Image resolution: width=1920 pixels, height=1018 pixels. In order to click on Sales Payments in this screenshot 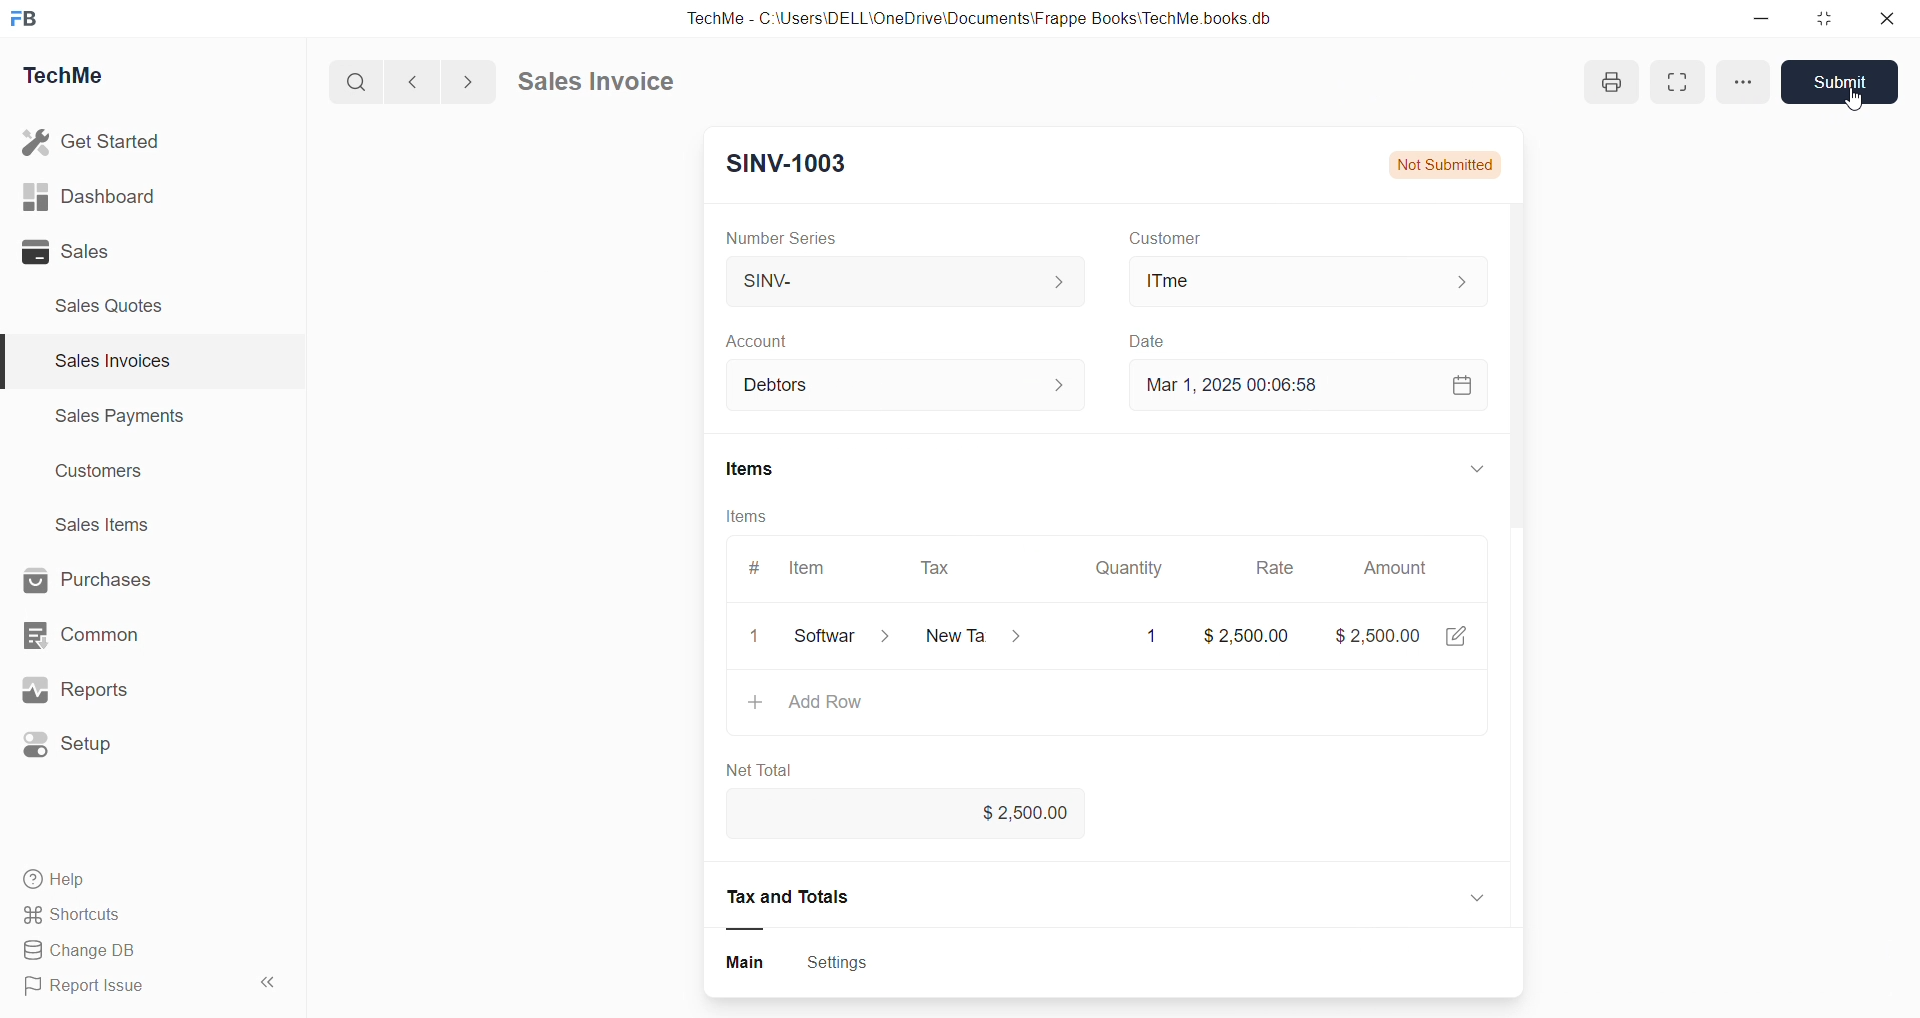, I will do `click(110, 419)`.